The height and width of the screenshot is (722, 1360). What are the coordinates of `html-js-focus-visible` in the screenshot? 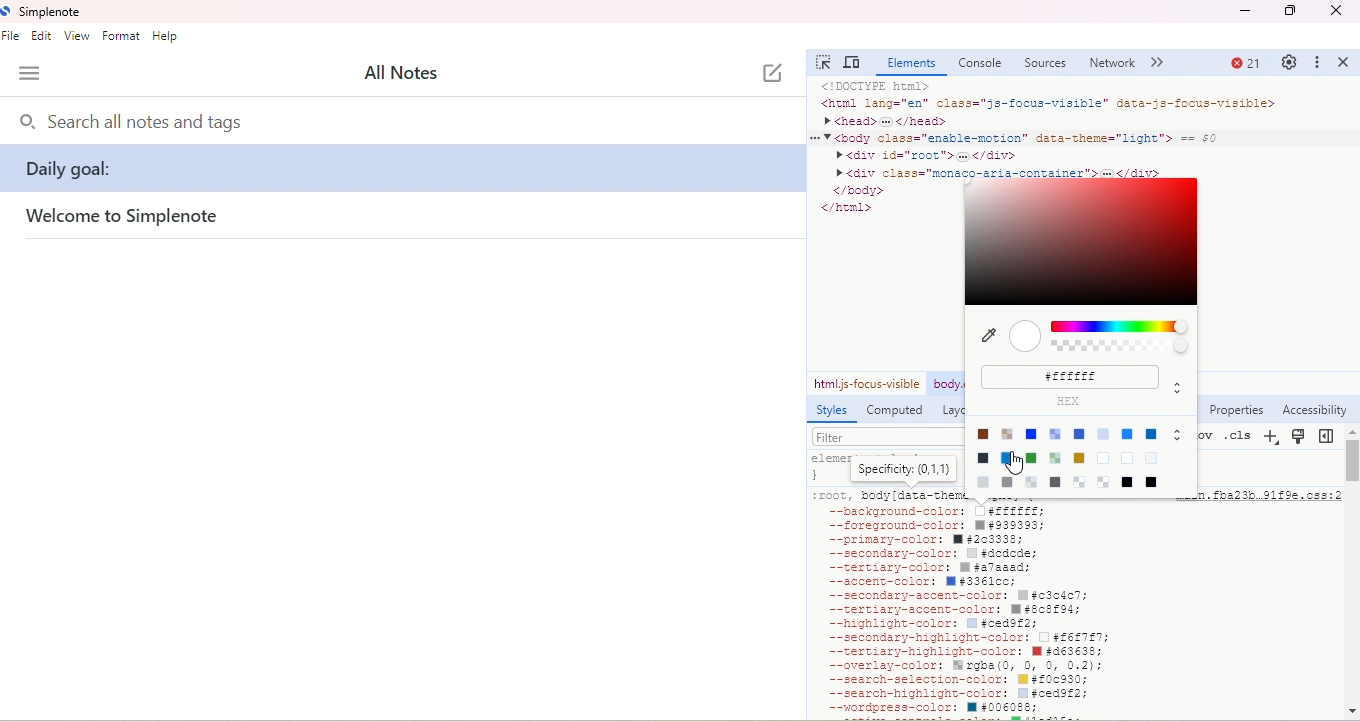 It's located at (866, 383).